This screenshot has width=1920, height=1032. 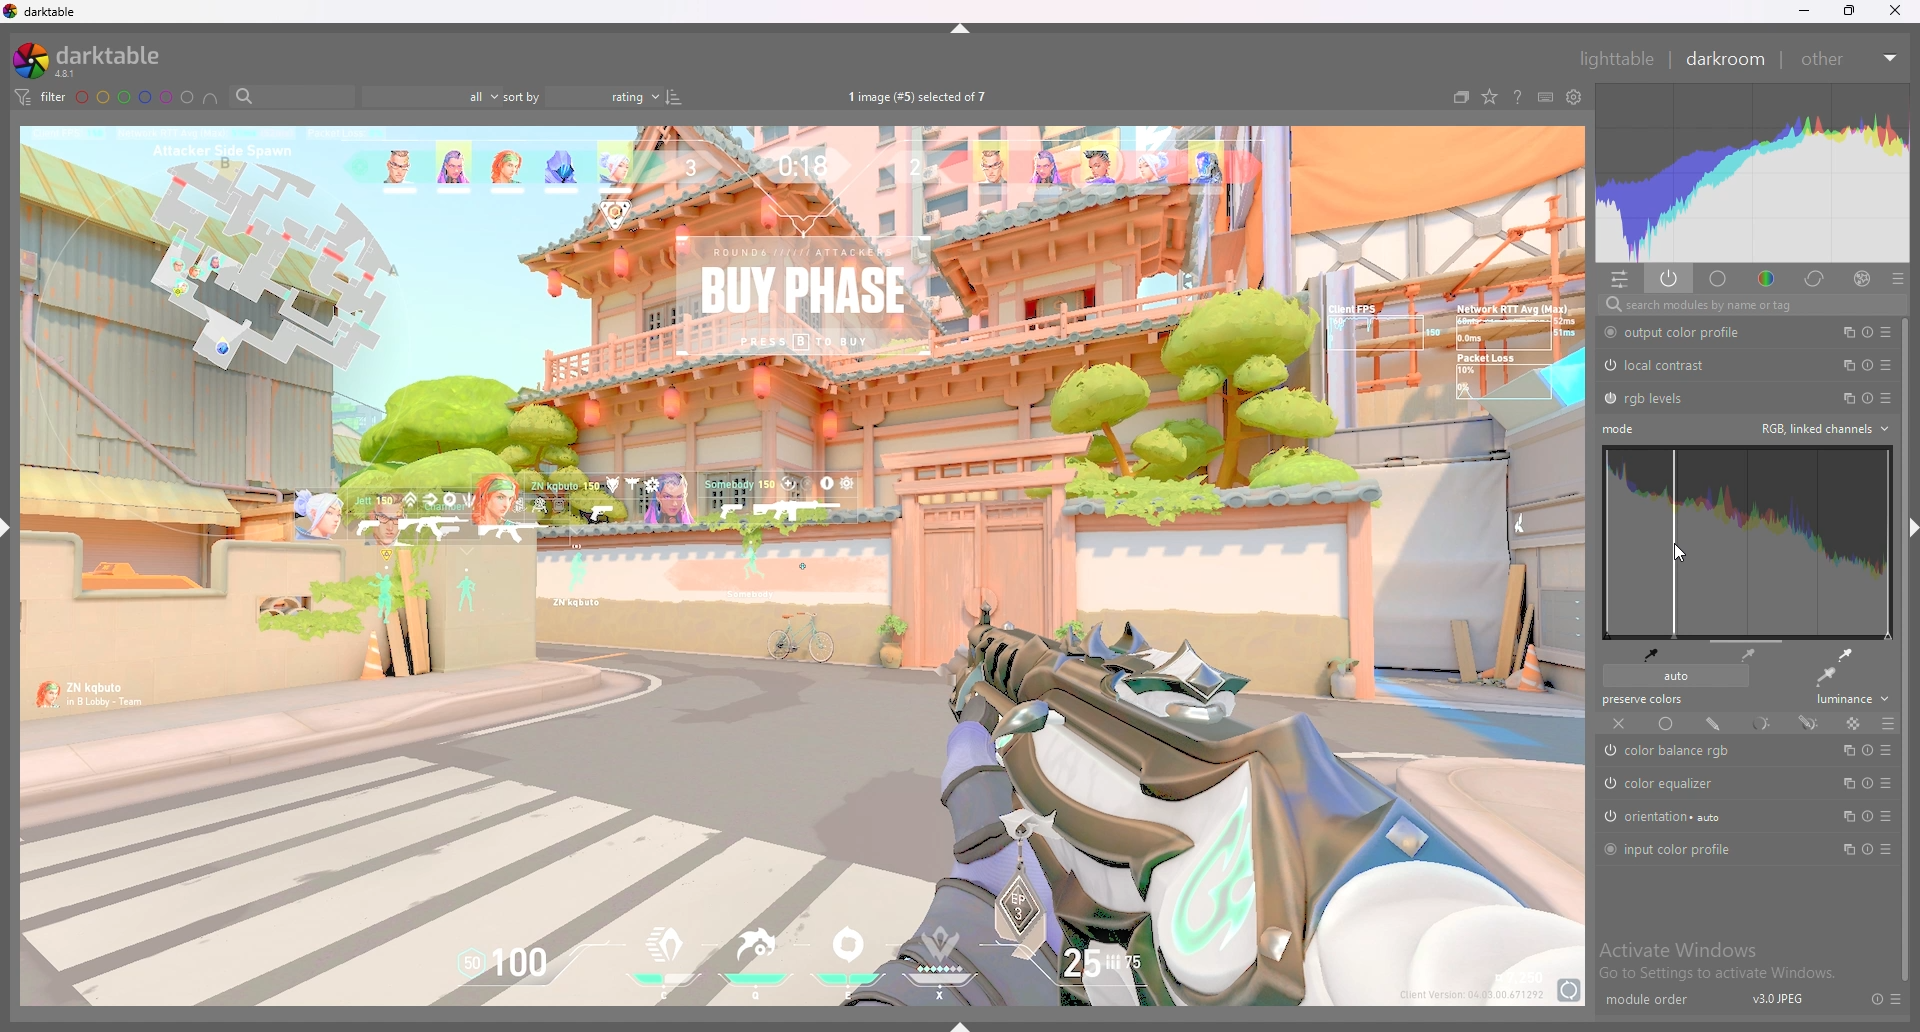 What do you see at coordinates (1646, 700) in the screenshot?
I see `preserve colors` at bounding box center [1646, 700].